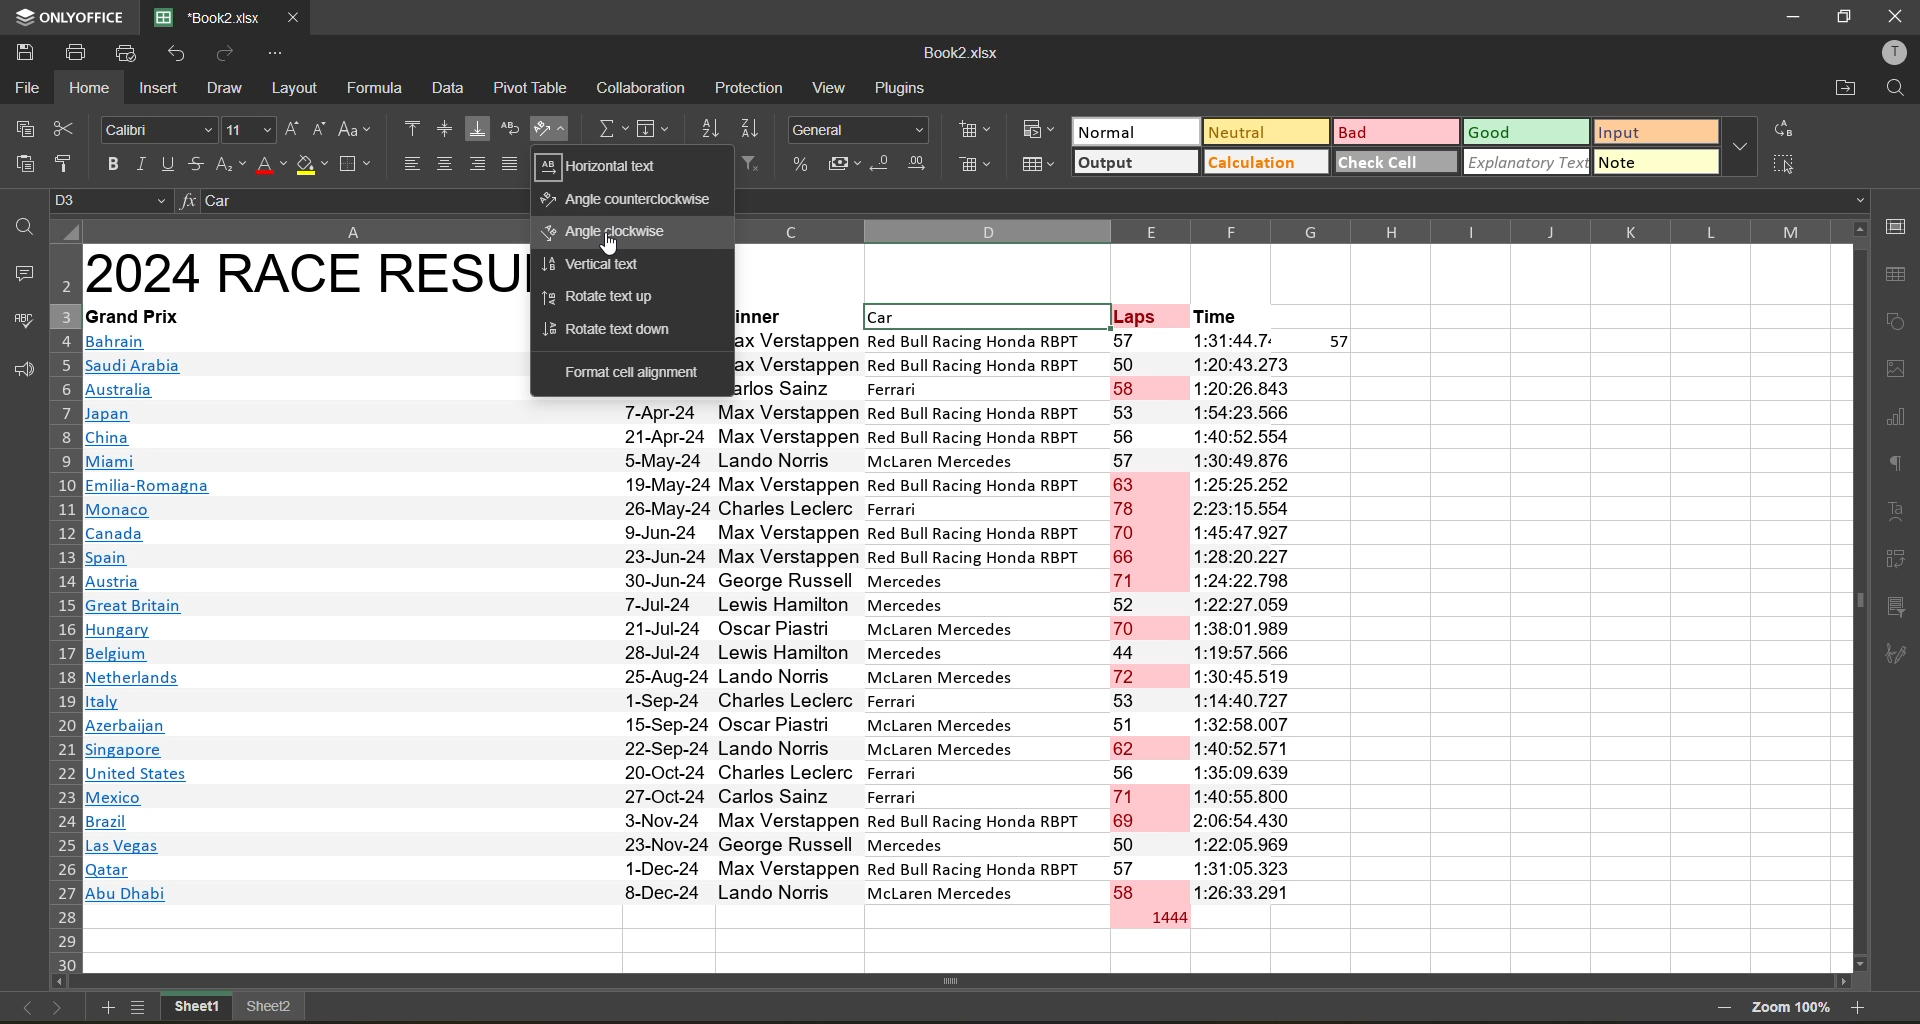  I want to click on sheet names, so click(235, 1004).